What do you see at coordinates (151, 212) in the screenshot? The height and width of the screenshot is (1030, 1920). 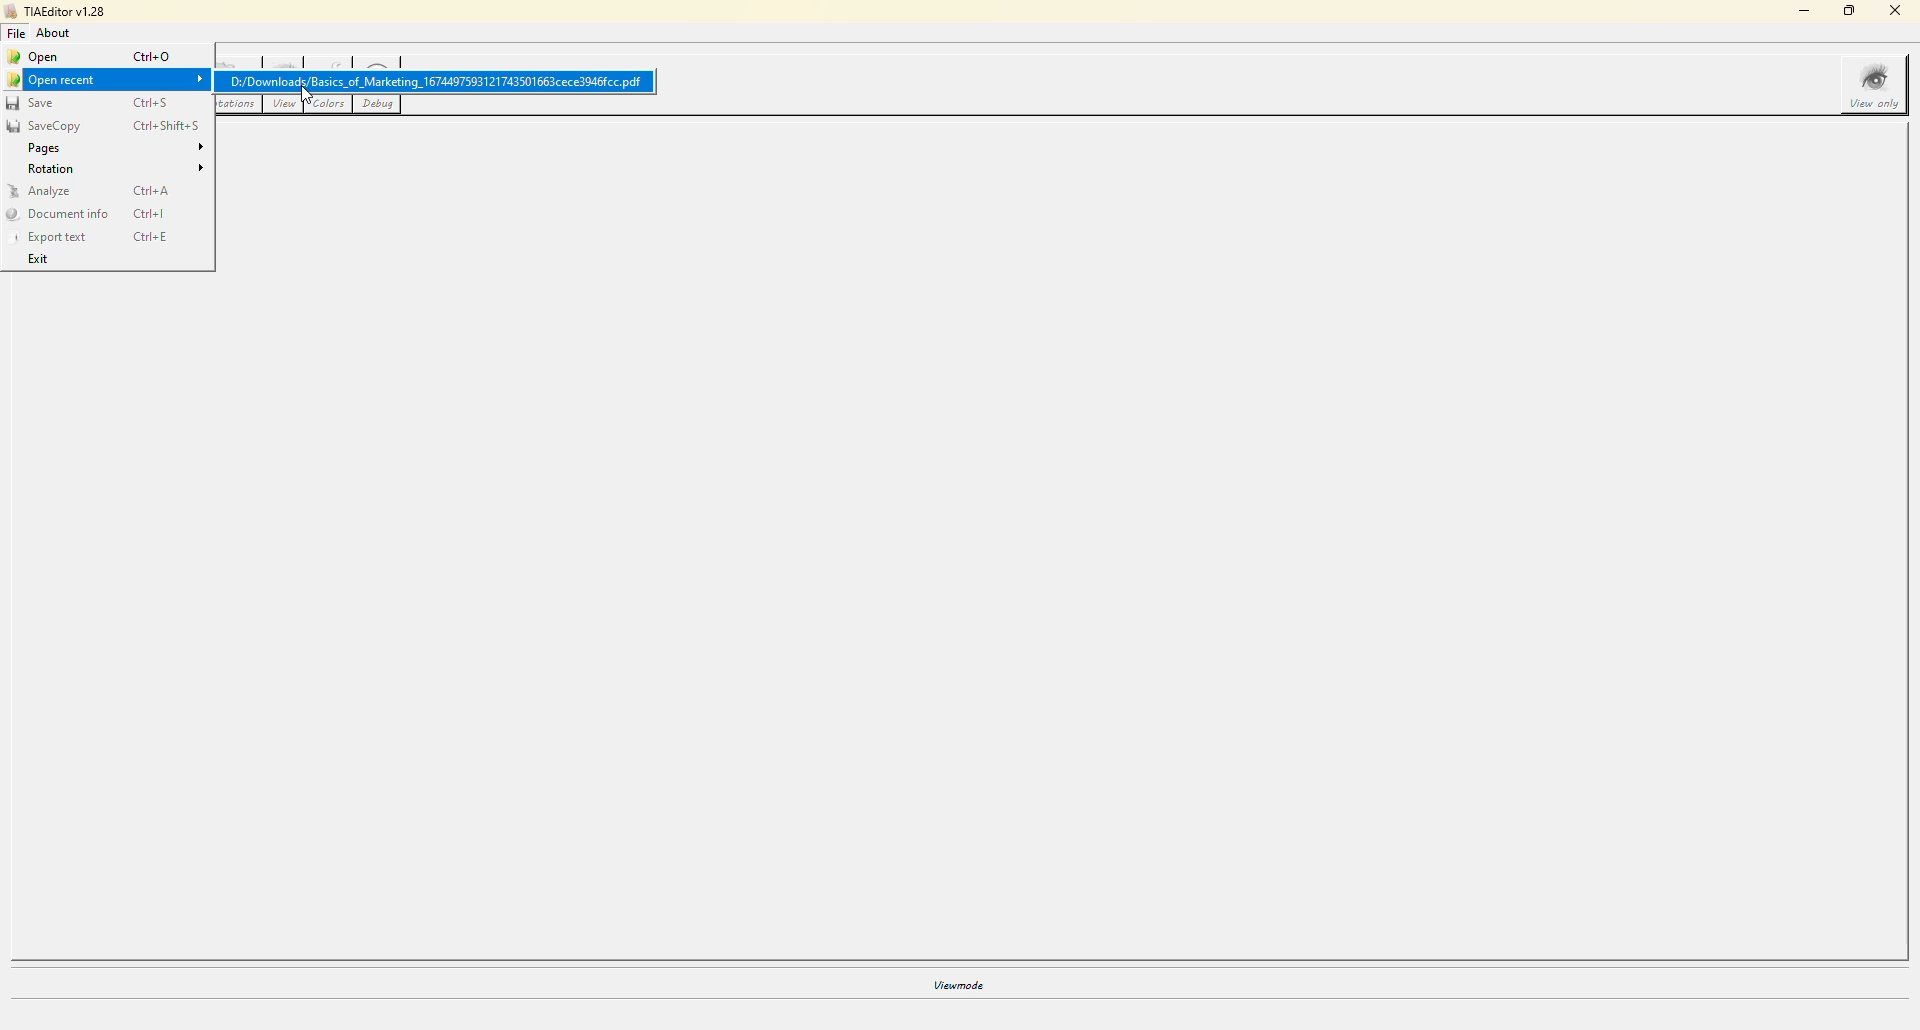 I see `ctrl+l` at bounding box center [151, 212].